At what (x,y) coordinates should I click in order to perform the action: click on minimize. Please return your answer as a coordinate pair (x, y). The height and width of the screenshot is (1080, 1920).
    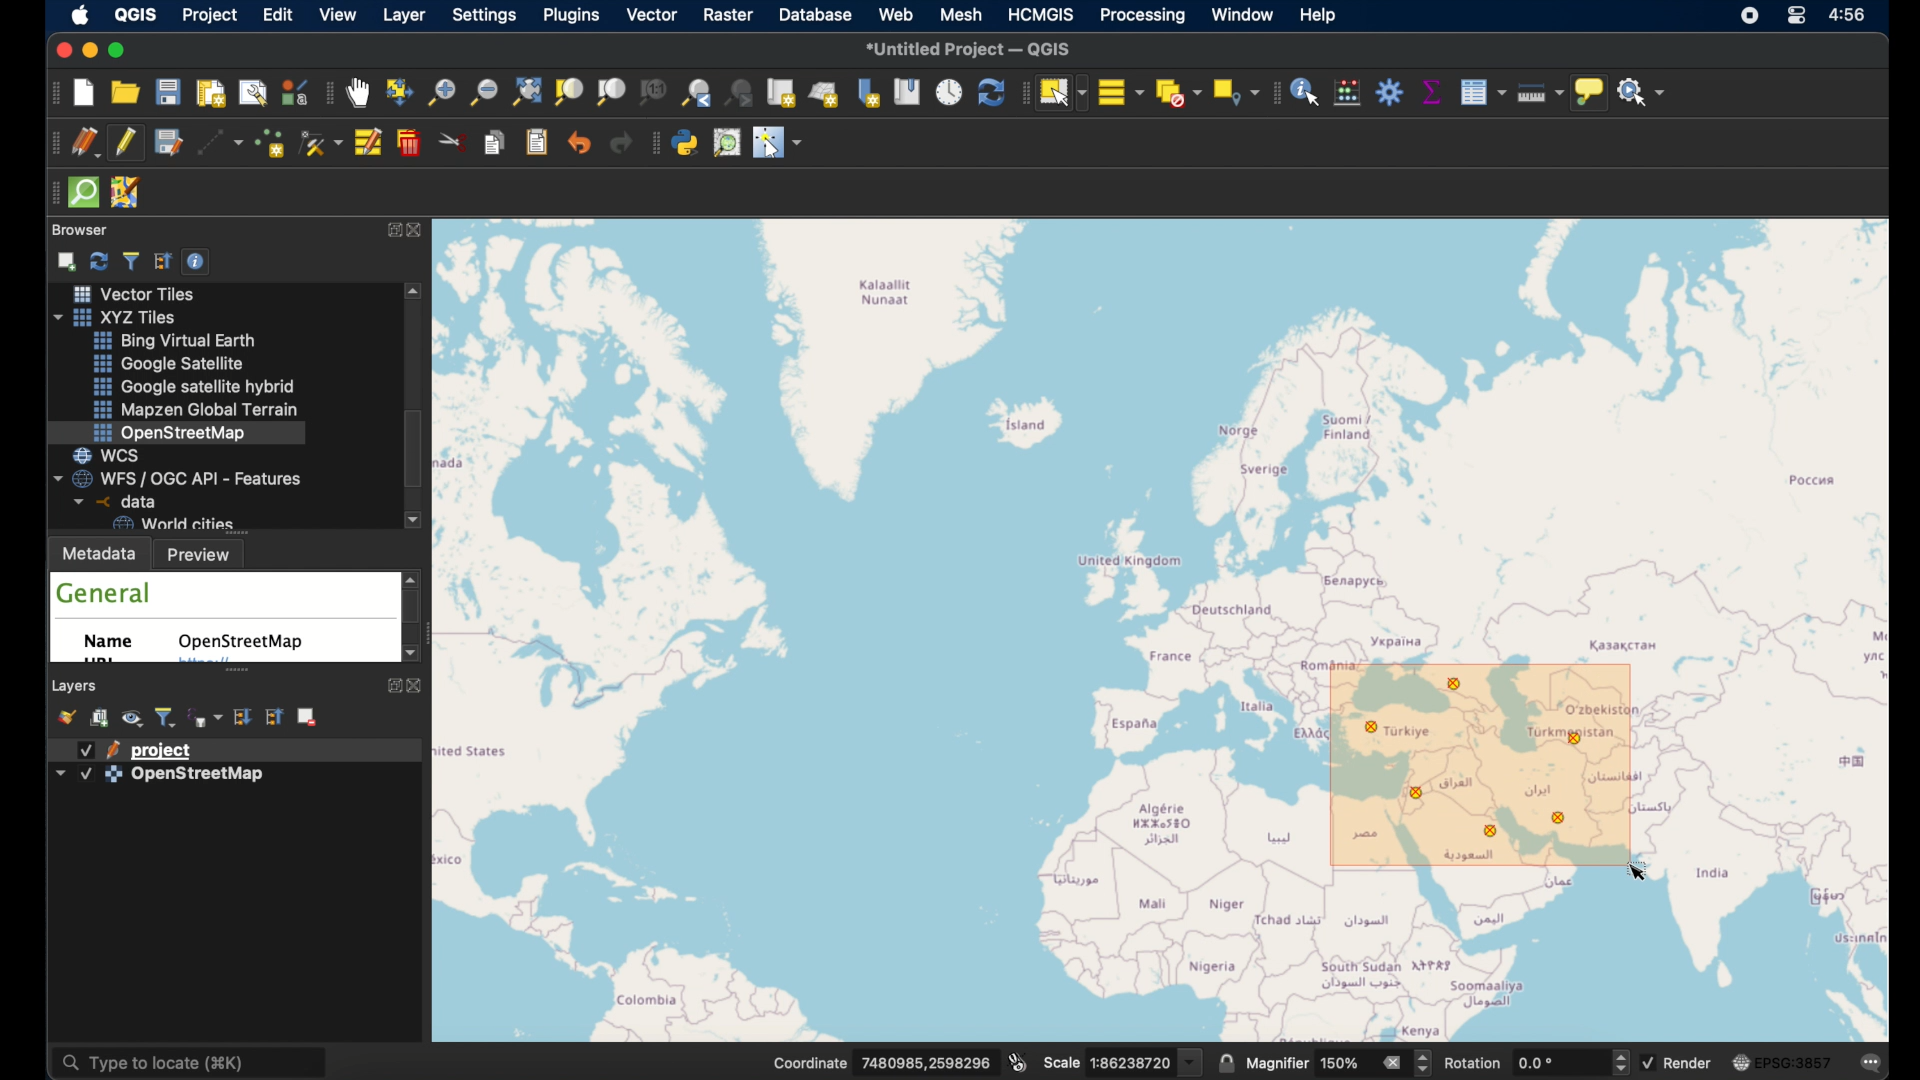
    Looking at the image, I should click on (88, 51).